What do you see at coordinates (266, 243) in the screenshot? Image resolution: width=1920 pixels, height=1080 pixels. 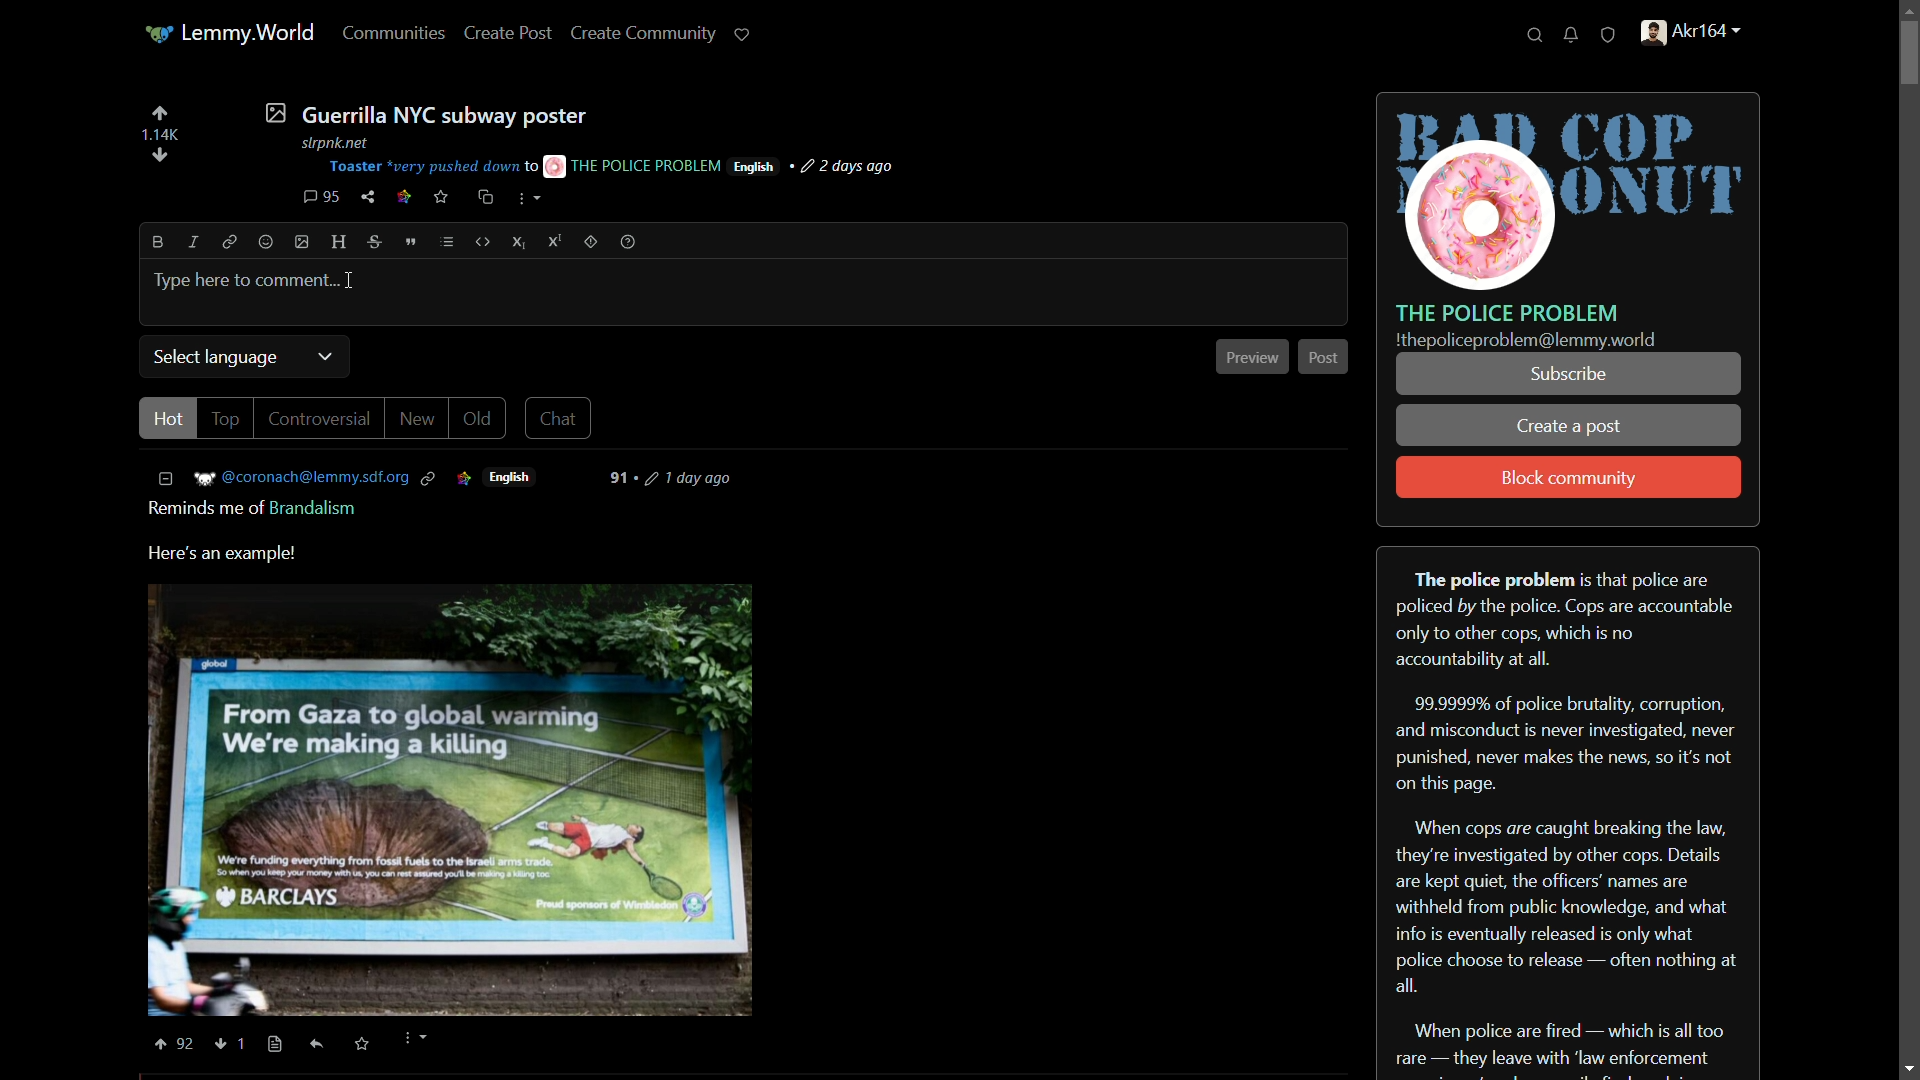 I see `emoji` at bounding box center [266, 243].